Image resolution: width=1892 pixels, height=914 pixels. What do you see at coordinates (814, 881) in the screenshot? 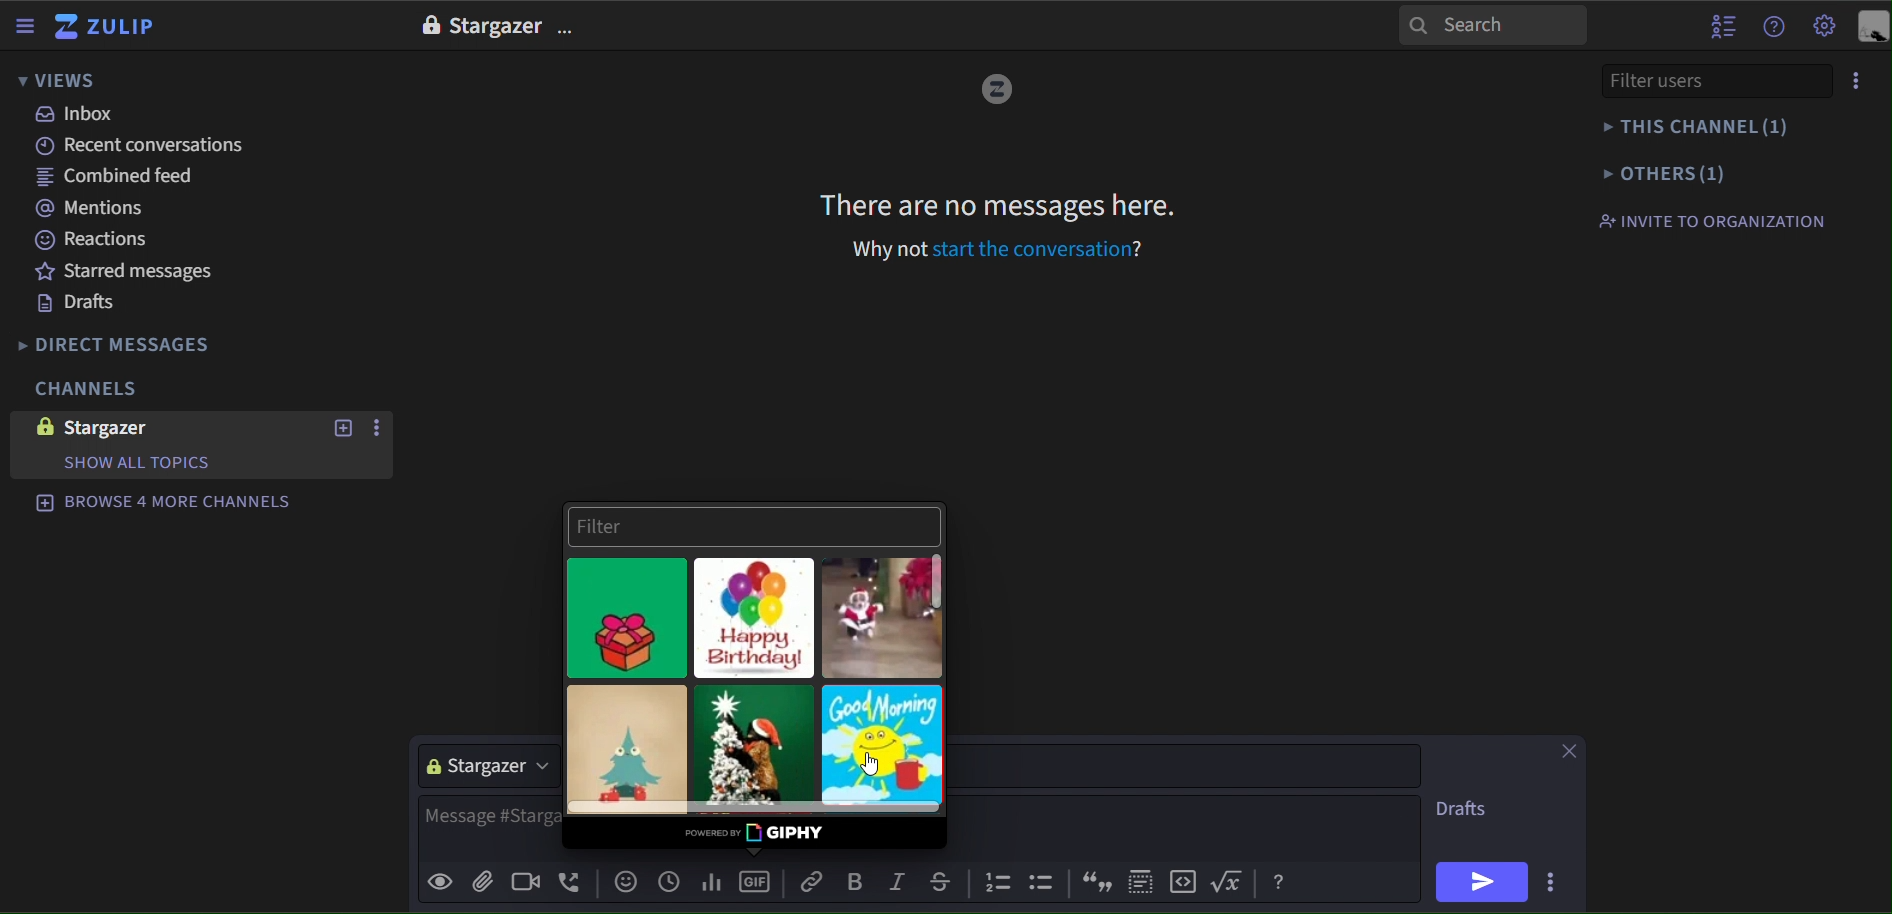
I see `link` at bounding box center [814, 881].